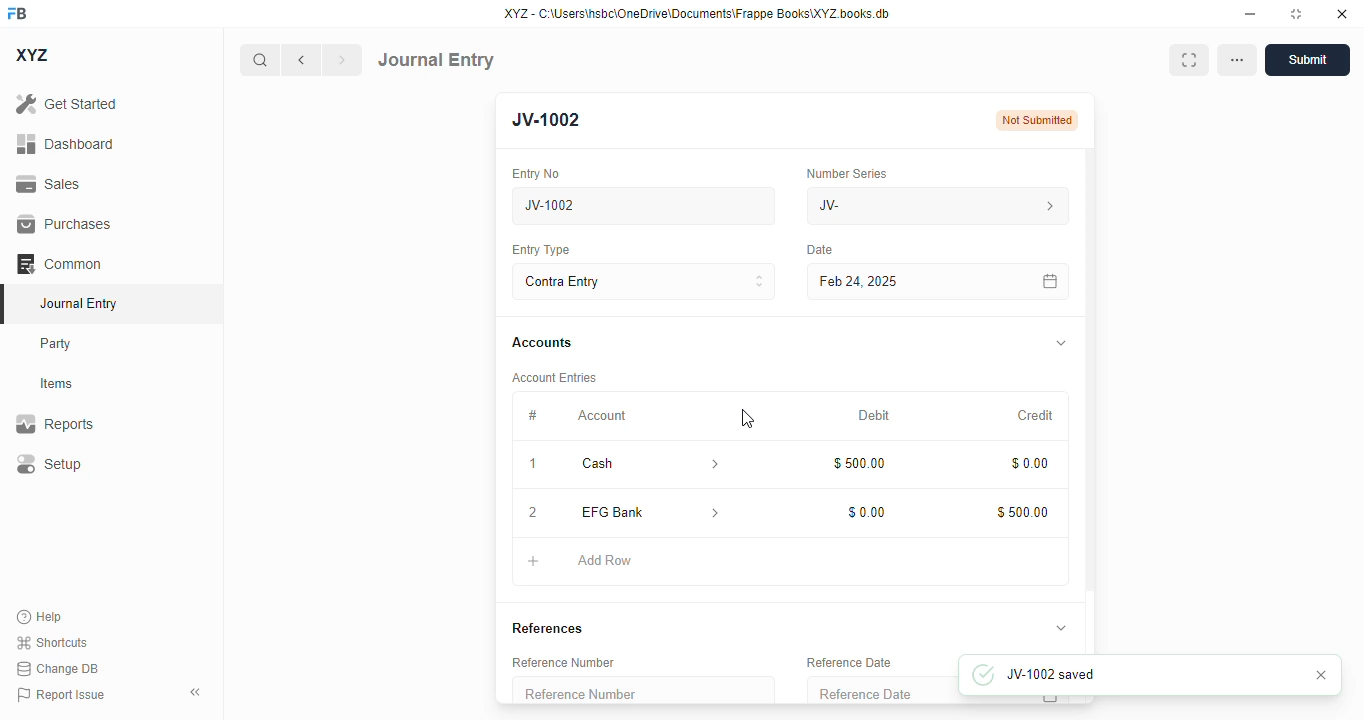 The width and height of the screenshot is (1364, 720). What do you see at coordinates (557, 119) in the screenshot?
I see `new entry` at bounding box center [557, 119].